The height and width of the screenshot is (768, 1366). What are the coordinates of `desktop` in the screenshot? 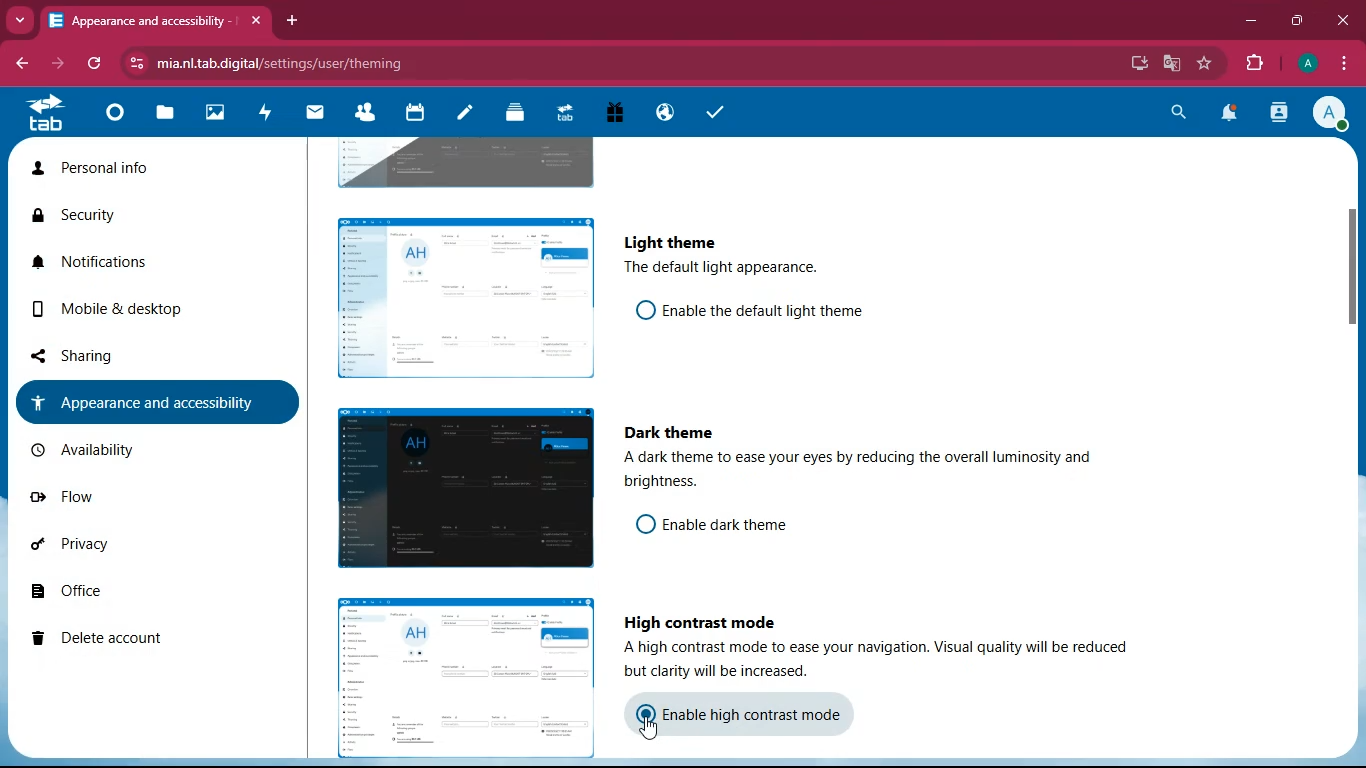 It's located at (1140, 62).